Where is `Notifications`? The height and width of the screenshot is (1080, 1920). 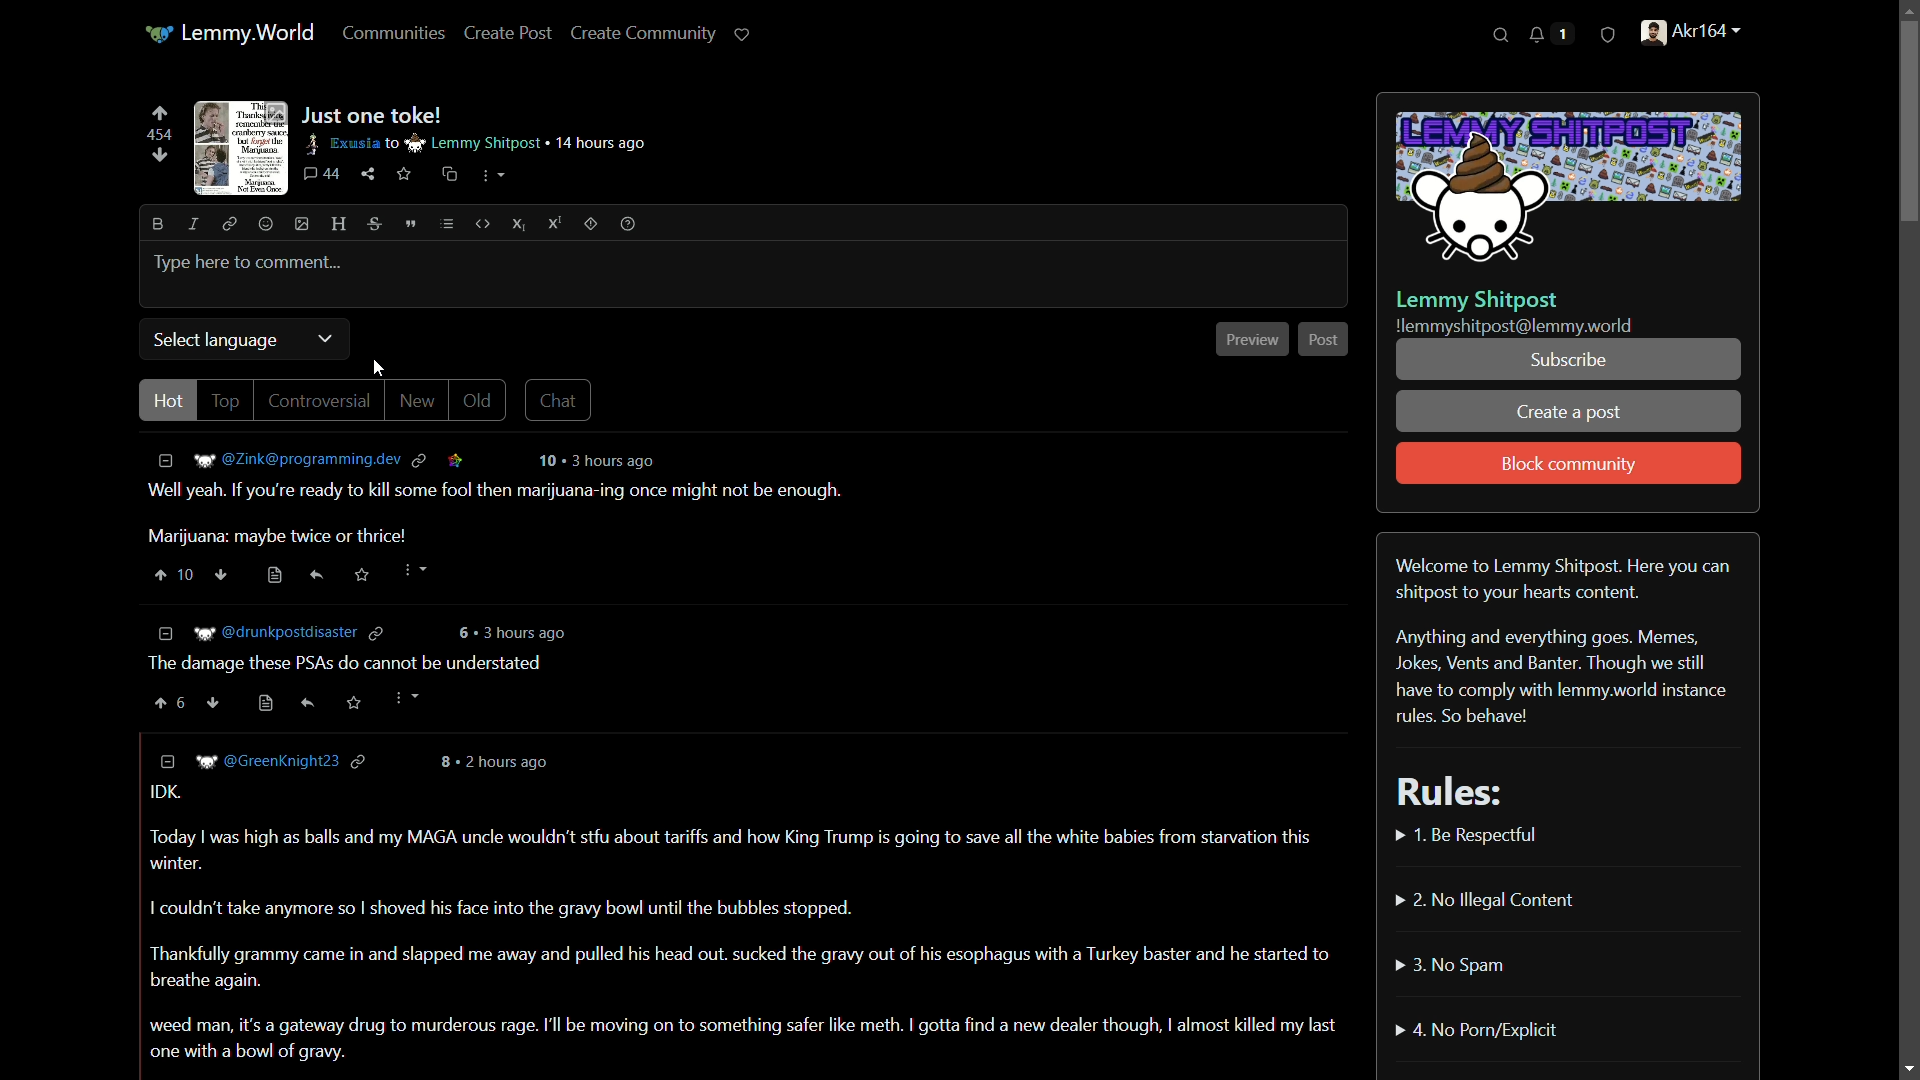 Notifications is located at coordinates (1551, 34).